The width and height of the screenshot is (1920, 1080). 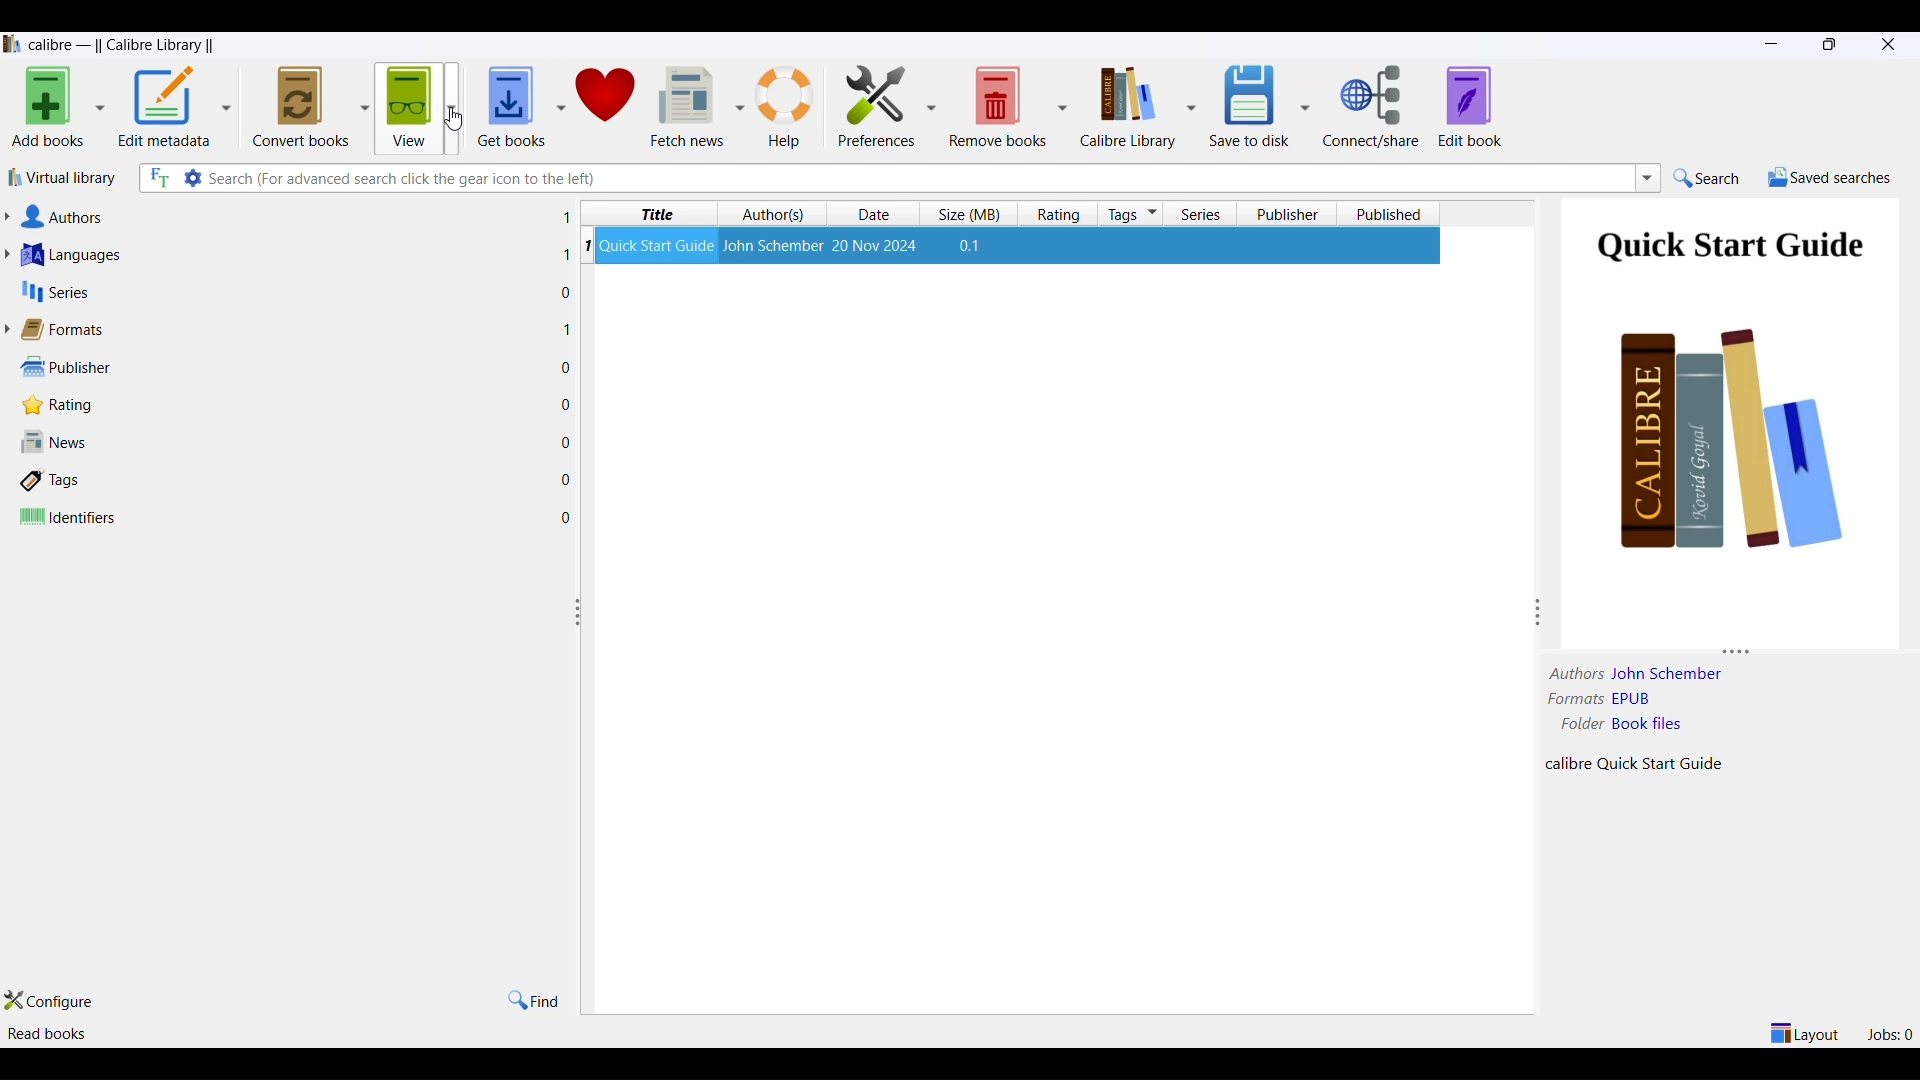 What do you see at coordinates (363, 104) in the screenshot?
I see `convert books options dropdown button` at bounding box center [363, 104].